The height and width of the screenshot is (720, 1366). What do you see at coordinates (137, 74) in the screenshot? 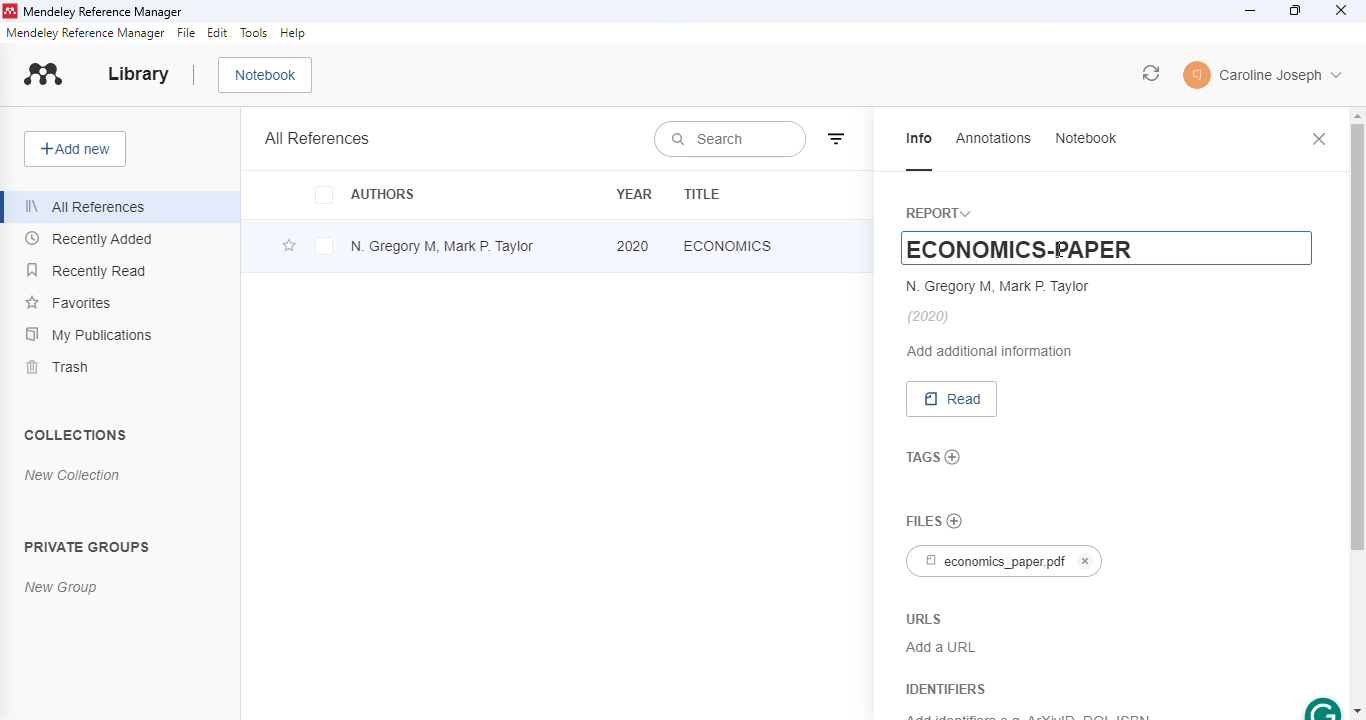
I see `library` at bounding box center [137, 74].